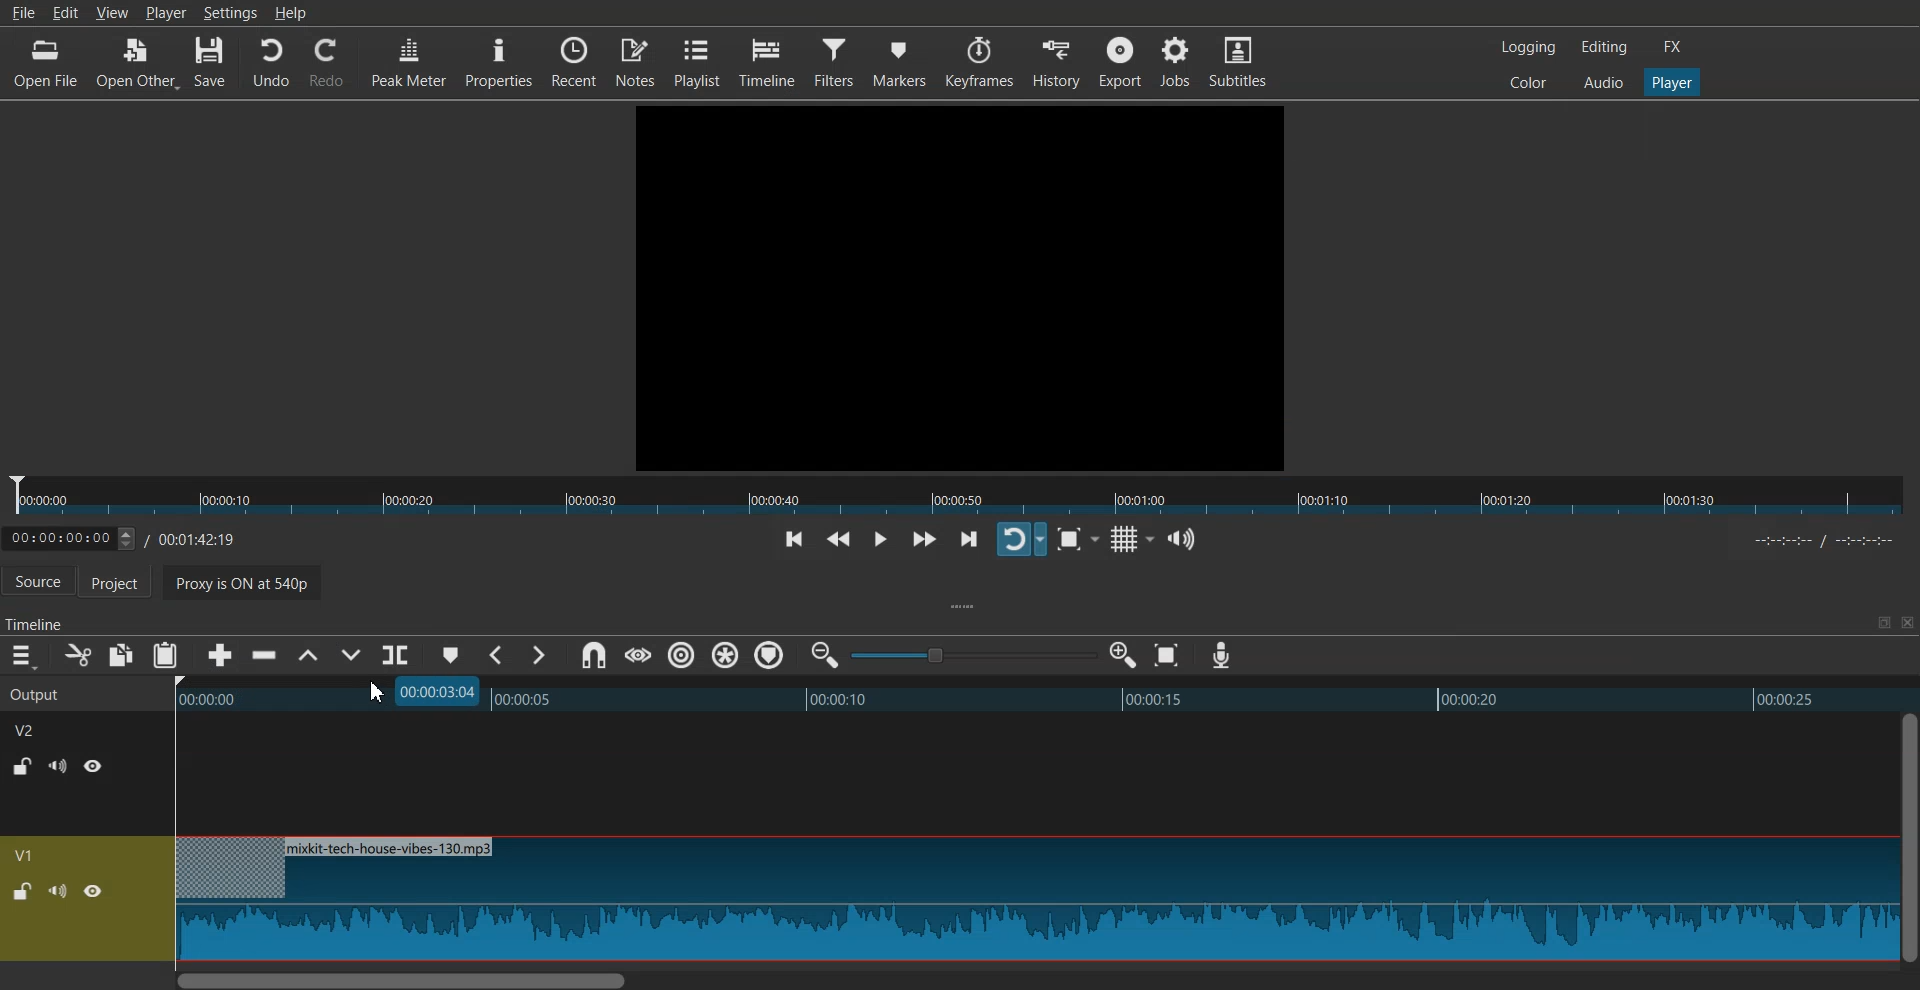  Describe the element at coordinates (137, 64) in the screenshot. I see `Open Other` at that location.